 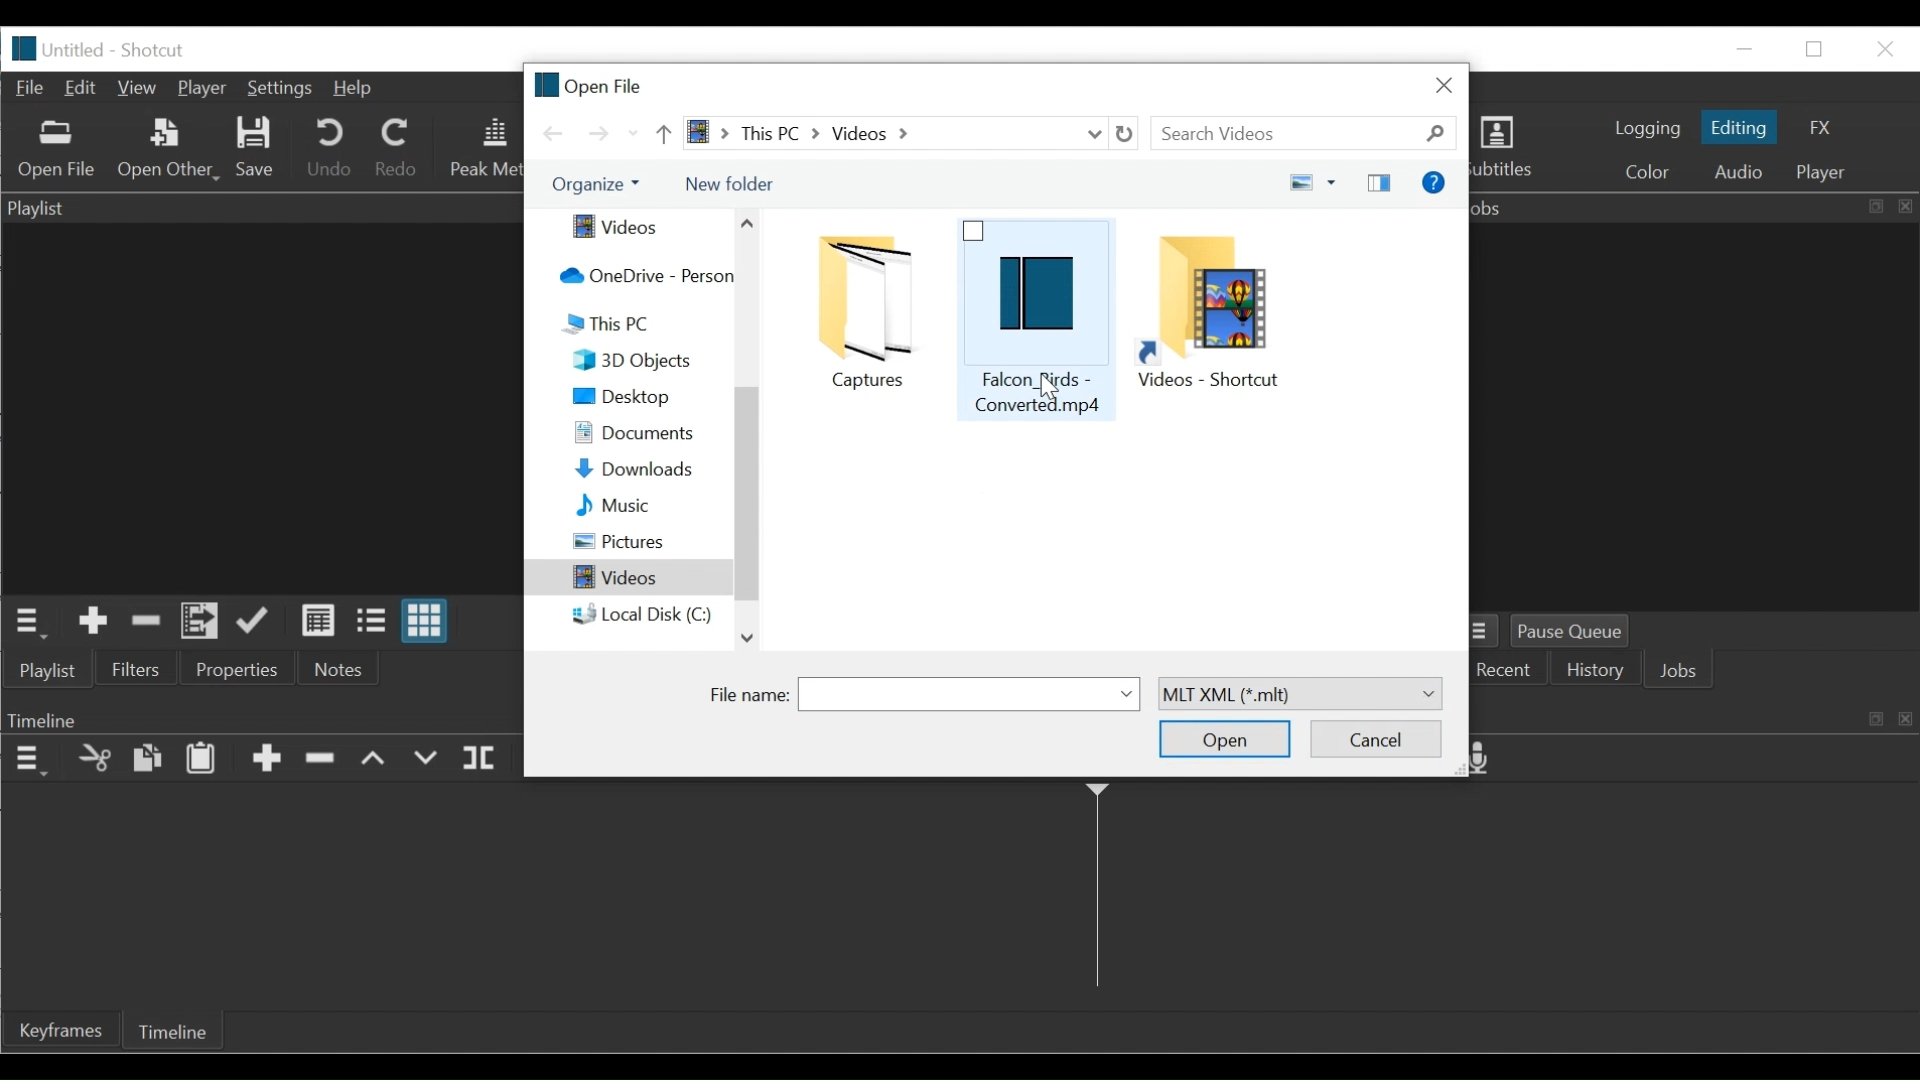 I want to click on Videos, so click(x=632, y=228).